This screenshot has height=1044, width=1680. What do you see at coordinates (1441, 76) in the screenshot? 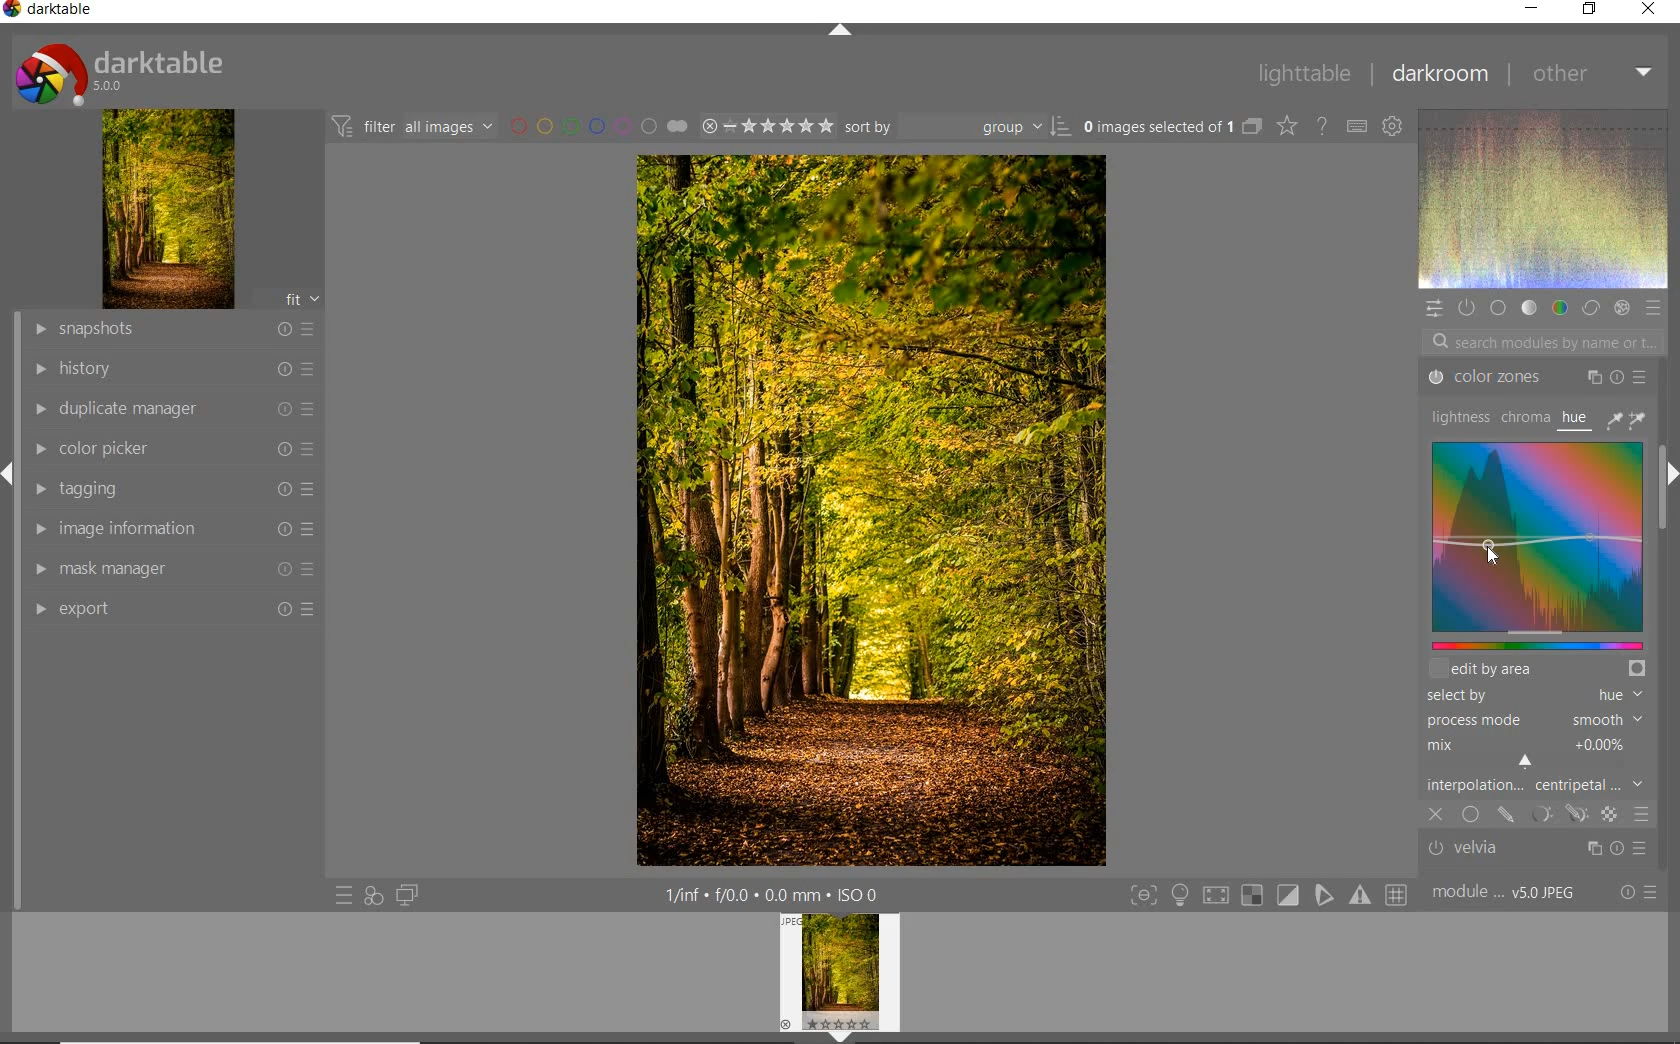
I see `DARKROOM` at bounding box center [1441, 76].